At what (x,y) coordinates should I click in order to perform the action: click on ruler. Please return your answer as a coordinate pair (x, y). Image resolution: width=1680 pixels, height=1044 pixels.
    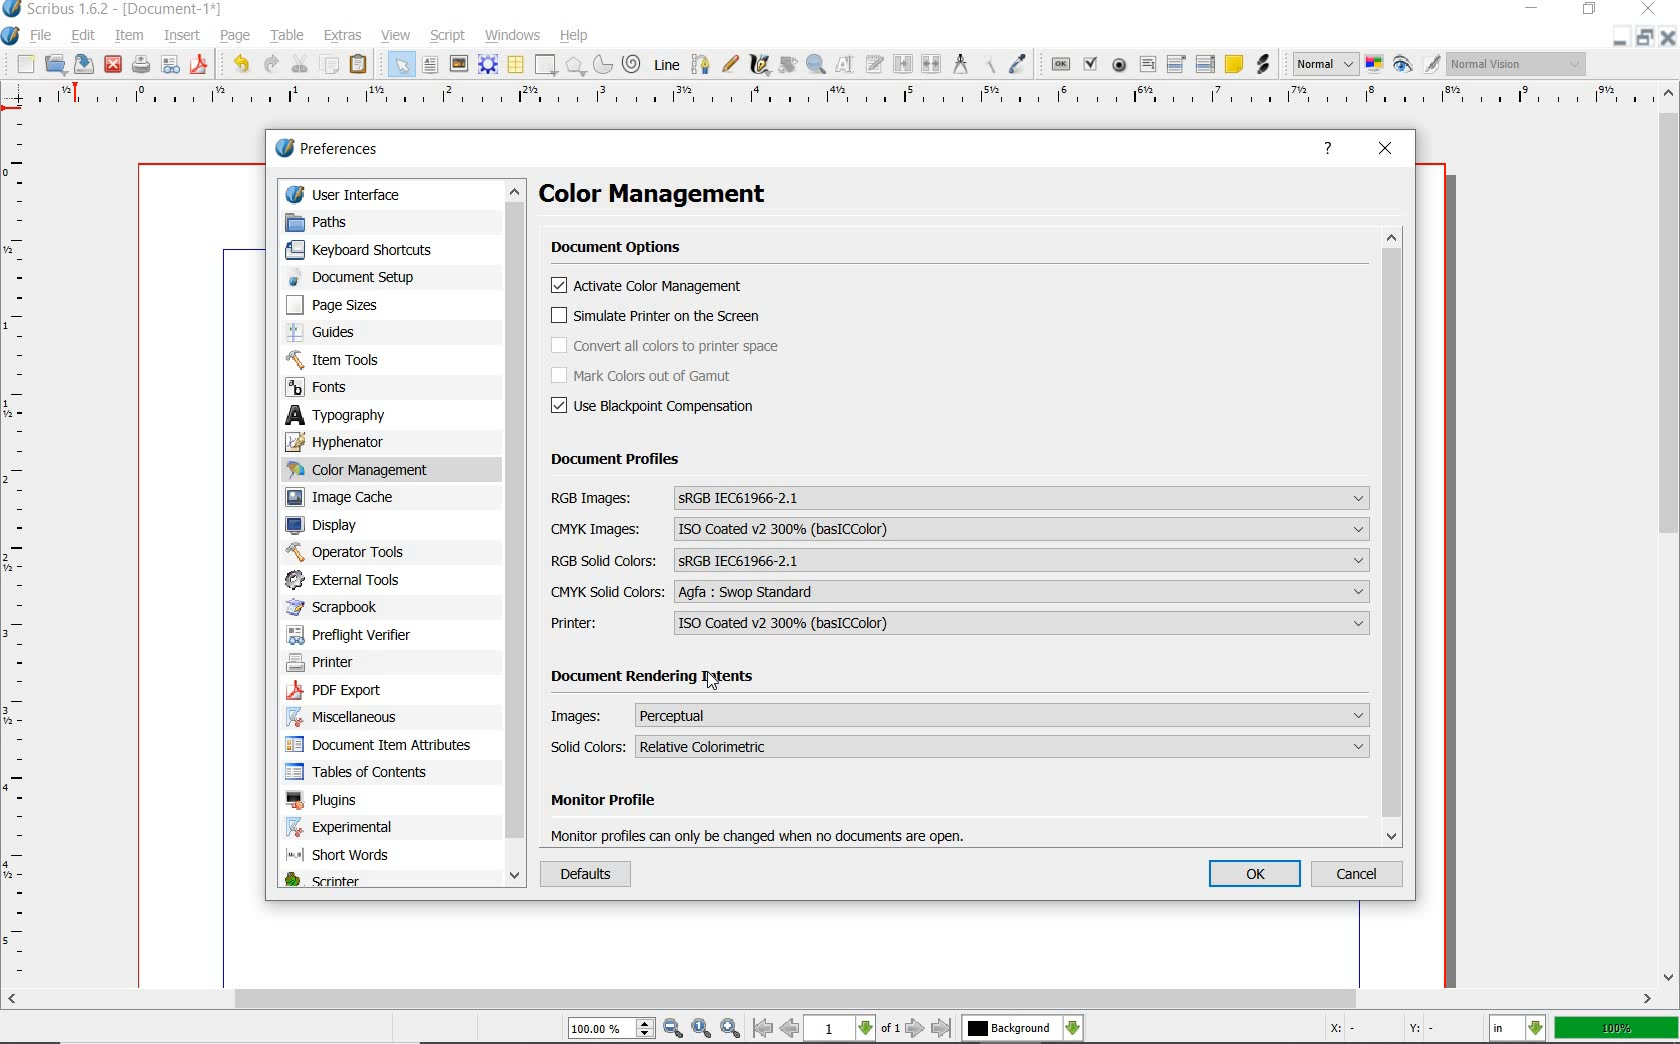
    Looking at the image, I should click on (27, 550).